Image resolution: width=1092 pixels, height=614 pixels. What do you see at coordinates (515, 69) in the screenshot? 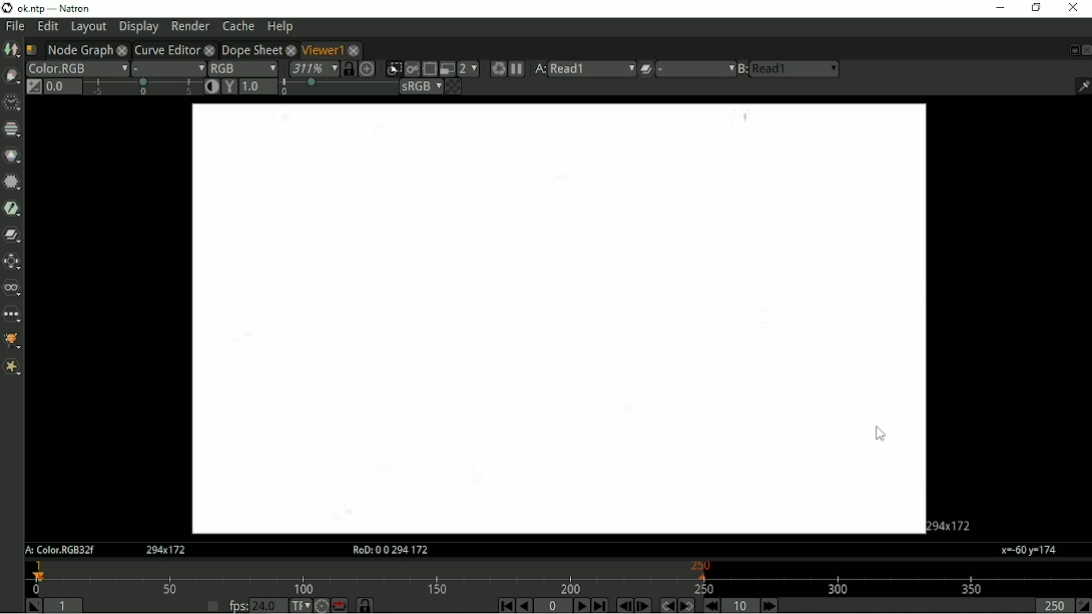
I see `Pause updates` at bounding box center [515, 69].